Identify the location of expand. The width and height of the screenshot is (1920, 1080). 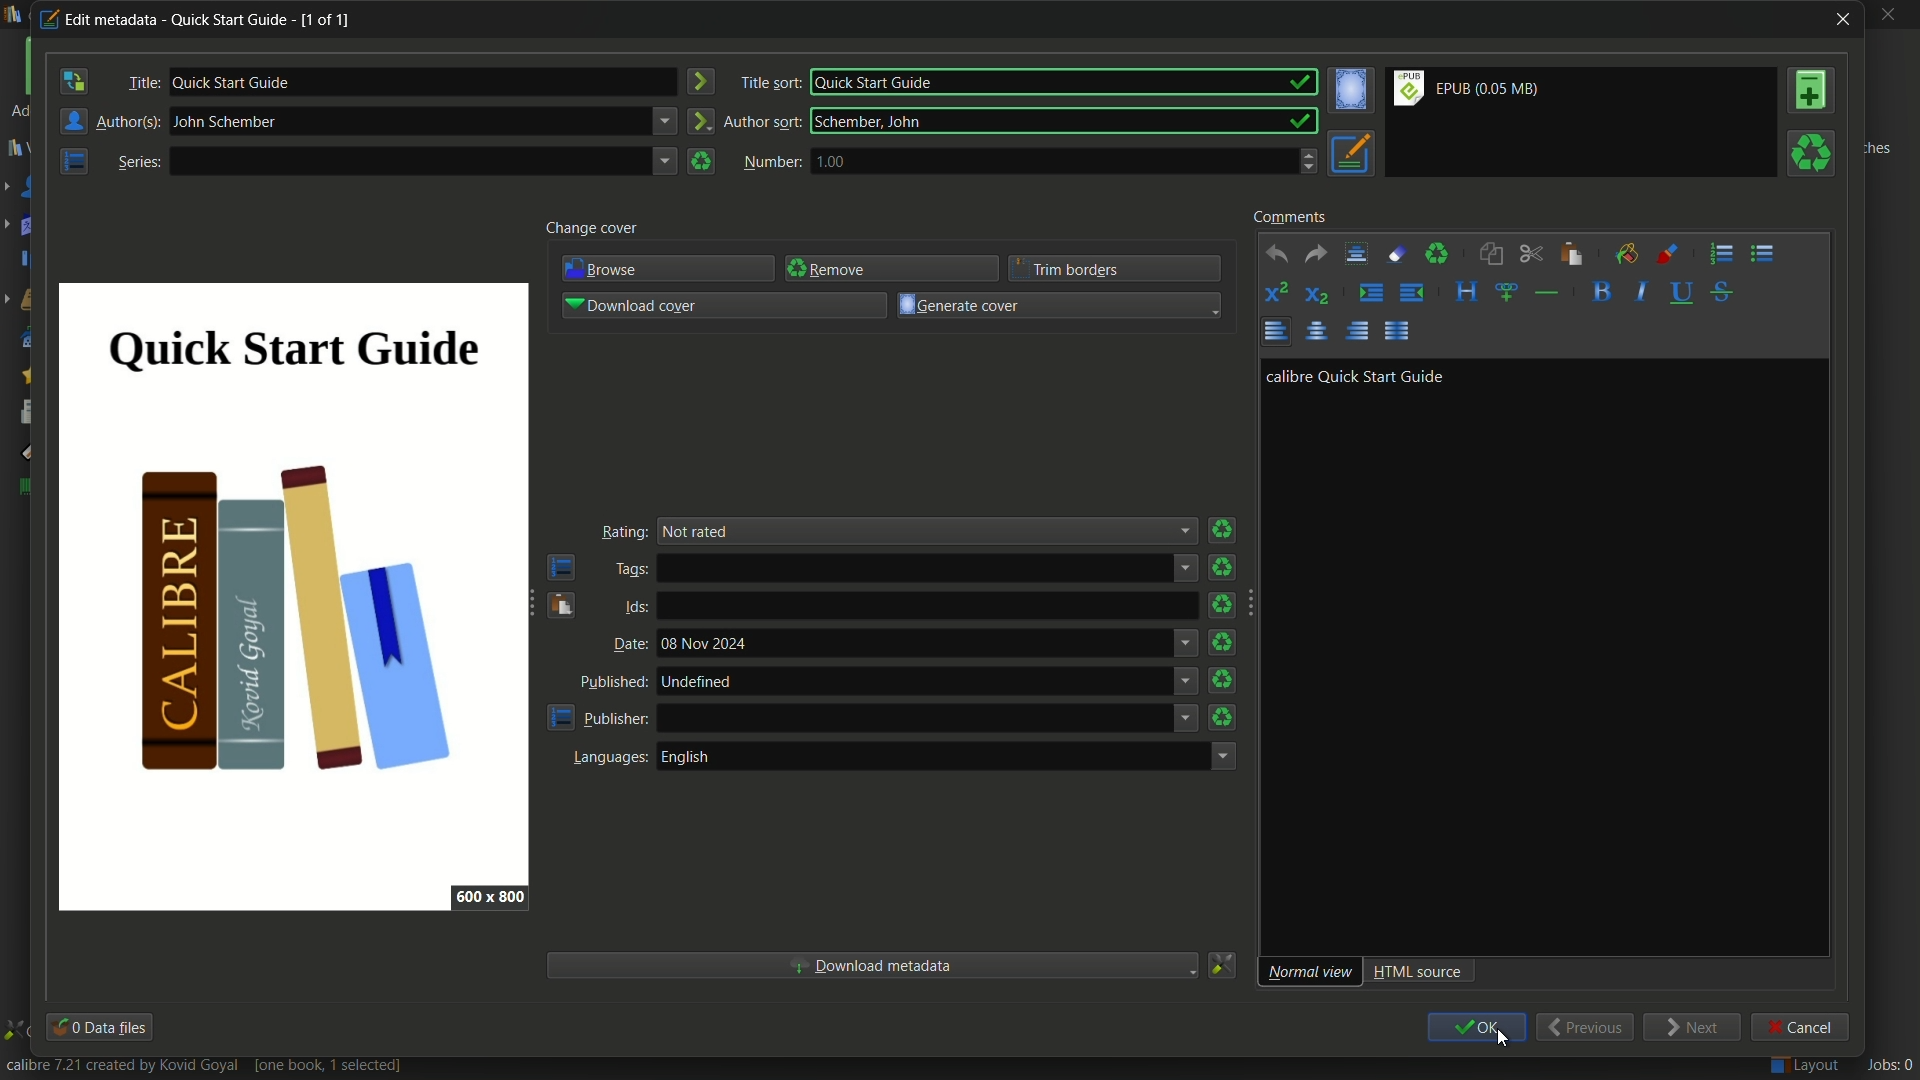
(664, 123).